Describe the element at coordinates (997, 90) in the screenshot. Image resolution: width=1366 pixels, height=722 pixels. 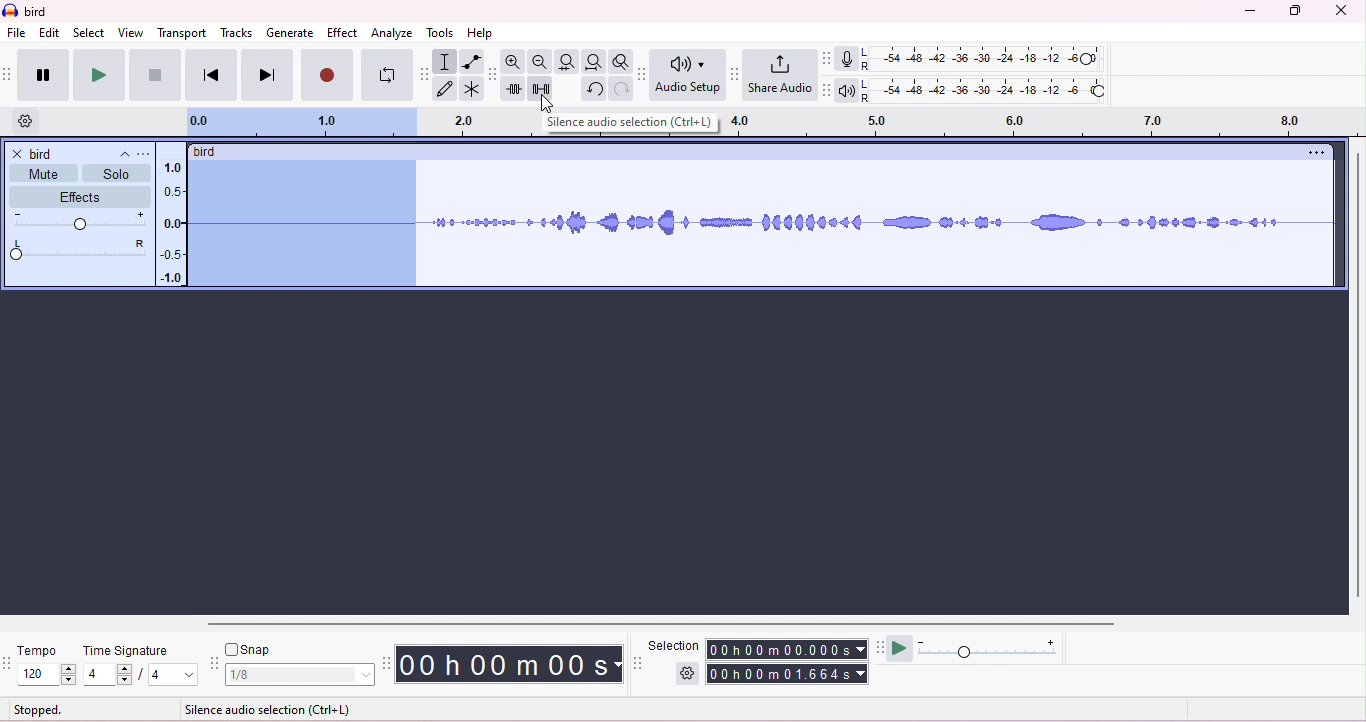
I see `playback level` at that location.